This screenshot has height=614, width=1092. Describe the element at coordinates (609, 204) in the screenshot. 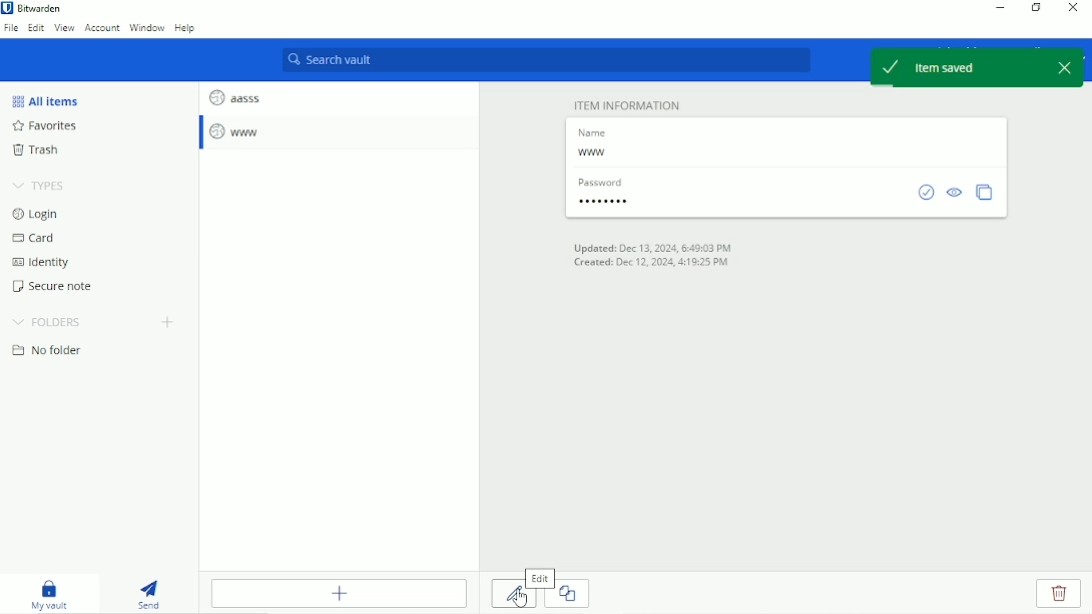

I see `Password` at that location.